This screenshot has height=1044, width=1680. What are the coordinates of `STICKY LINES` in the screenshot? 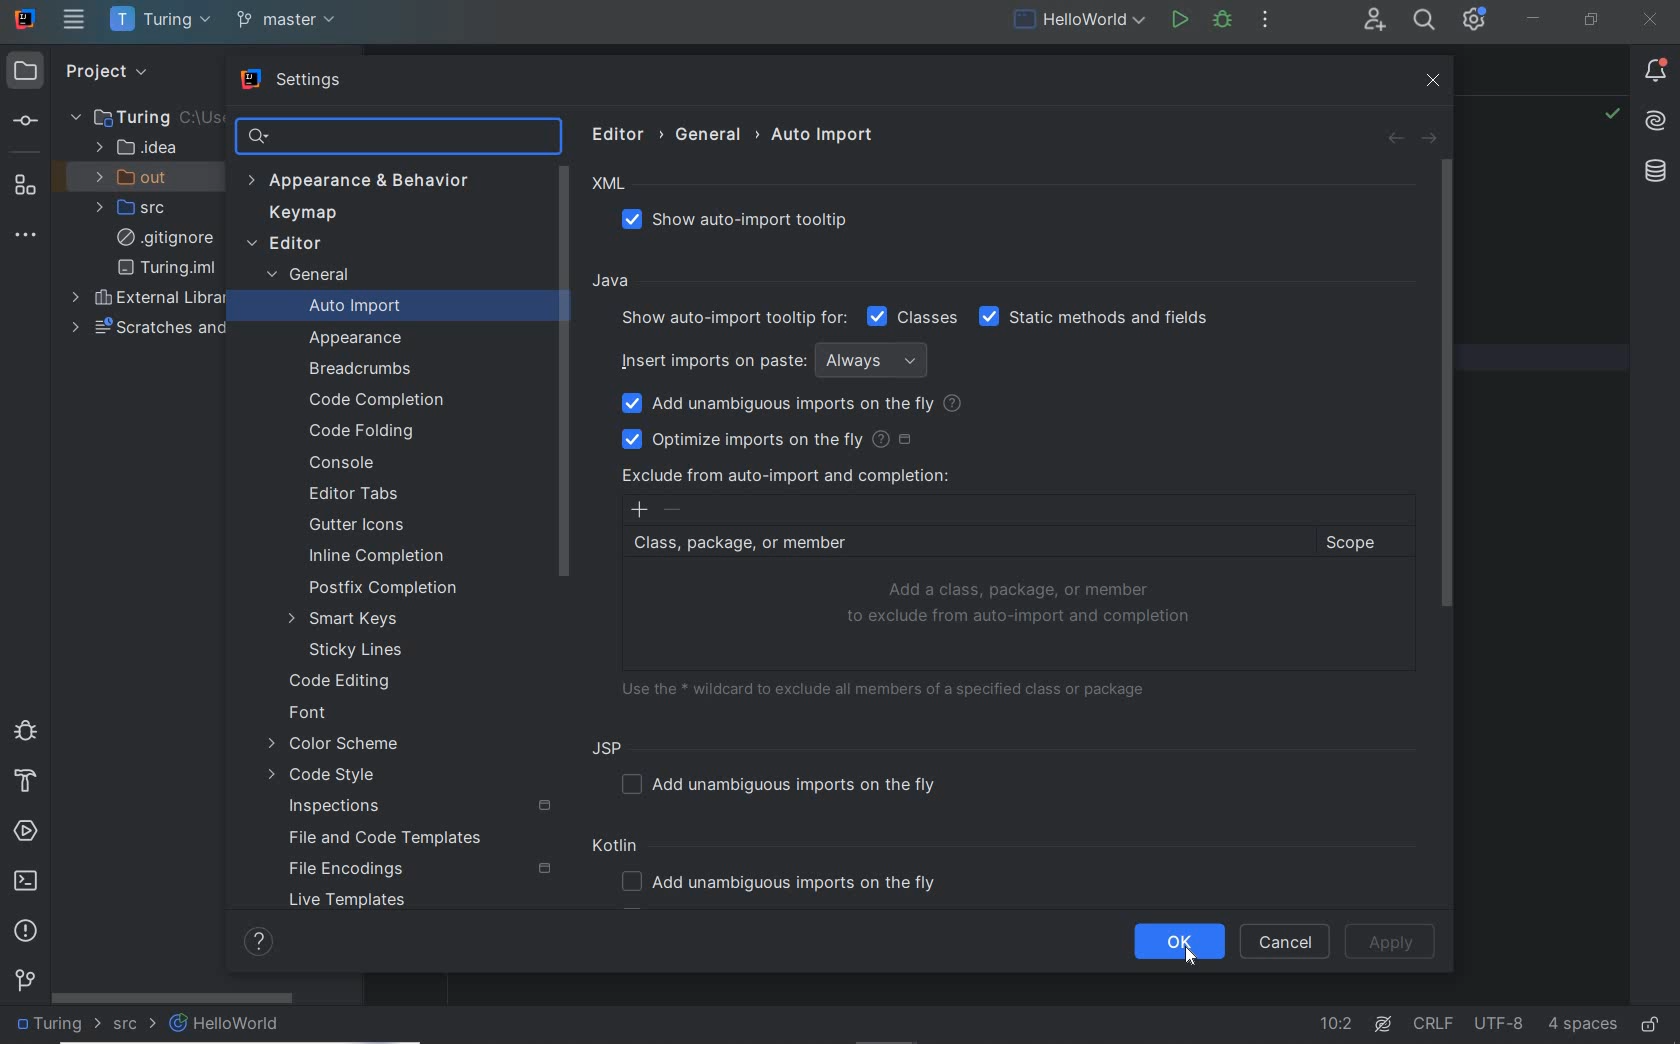 It's located at (358, 650).